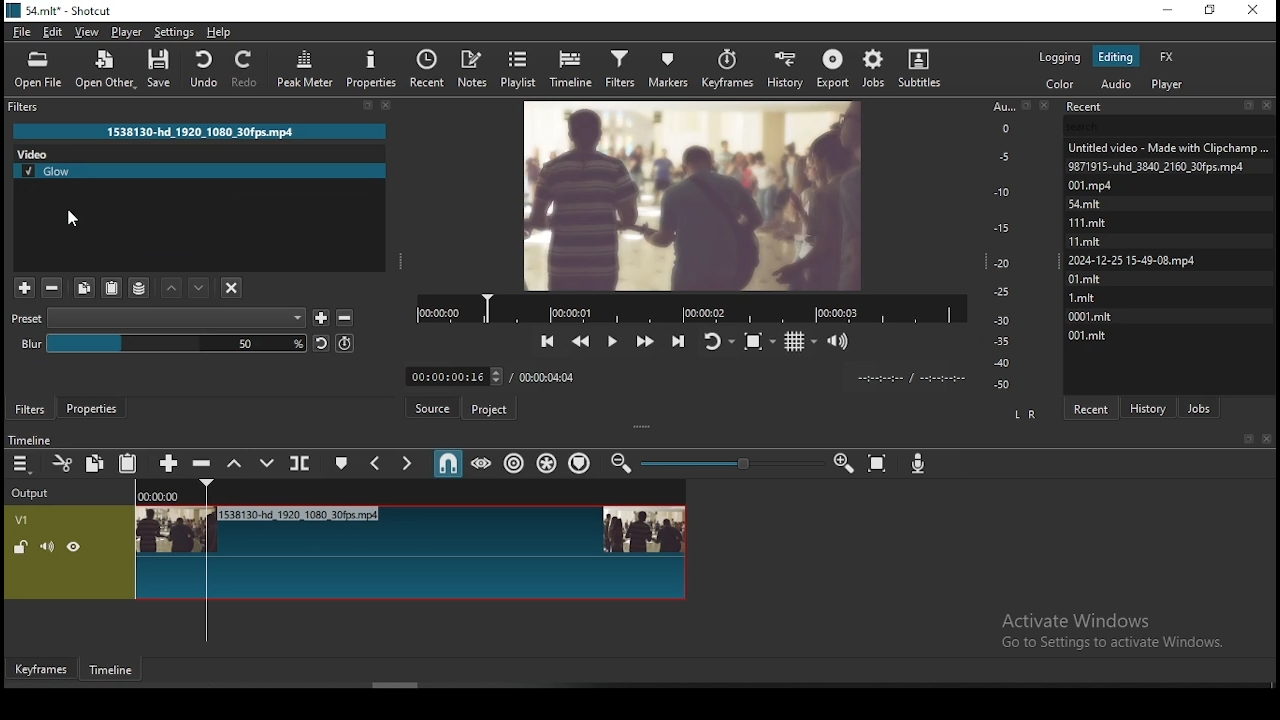  What do you see at coordinates (321, 315) in the screenshot?
I see `add preset` at bounding box center [321, 315].